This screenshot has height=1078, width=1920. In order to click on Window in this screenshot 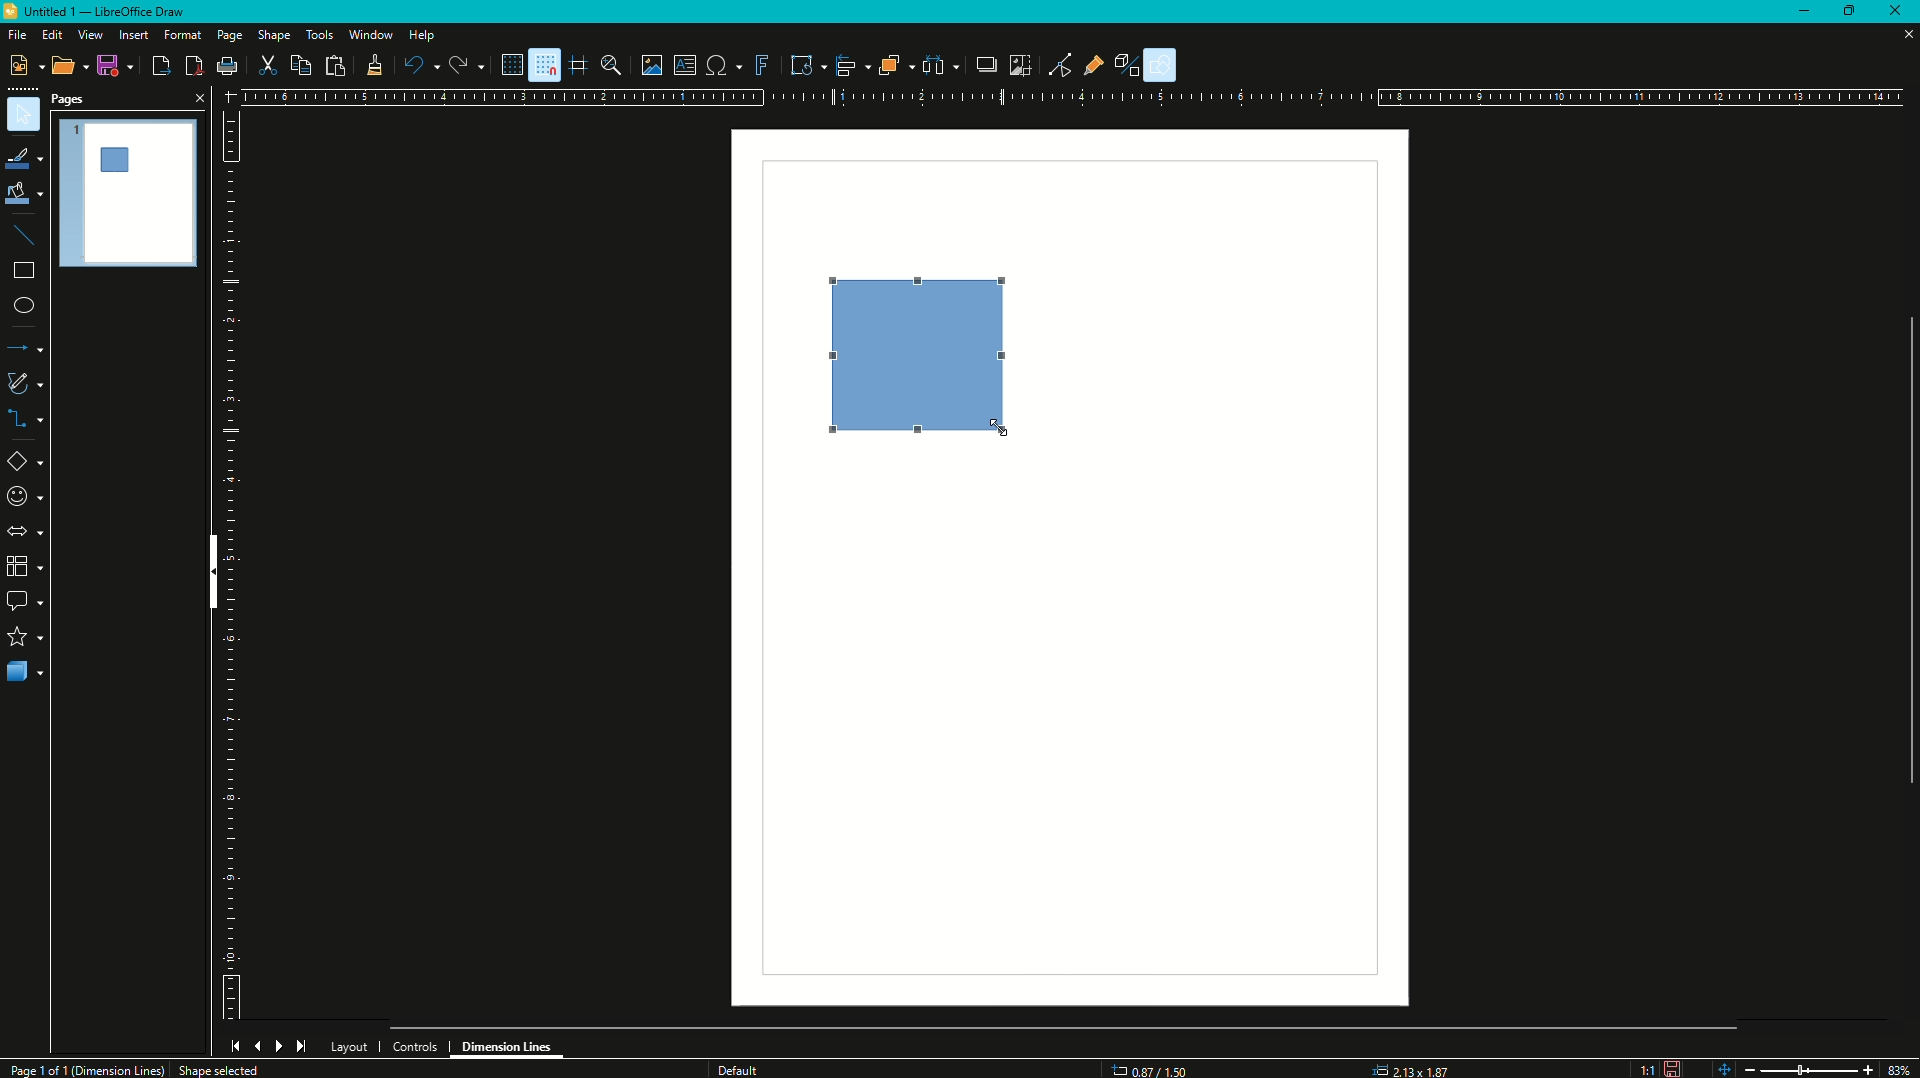, I will do `click(368, 35)`.